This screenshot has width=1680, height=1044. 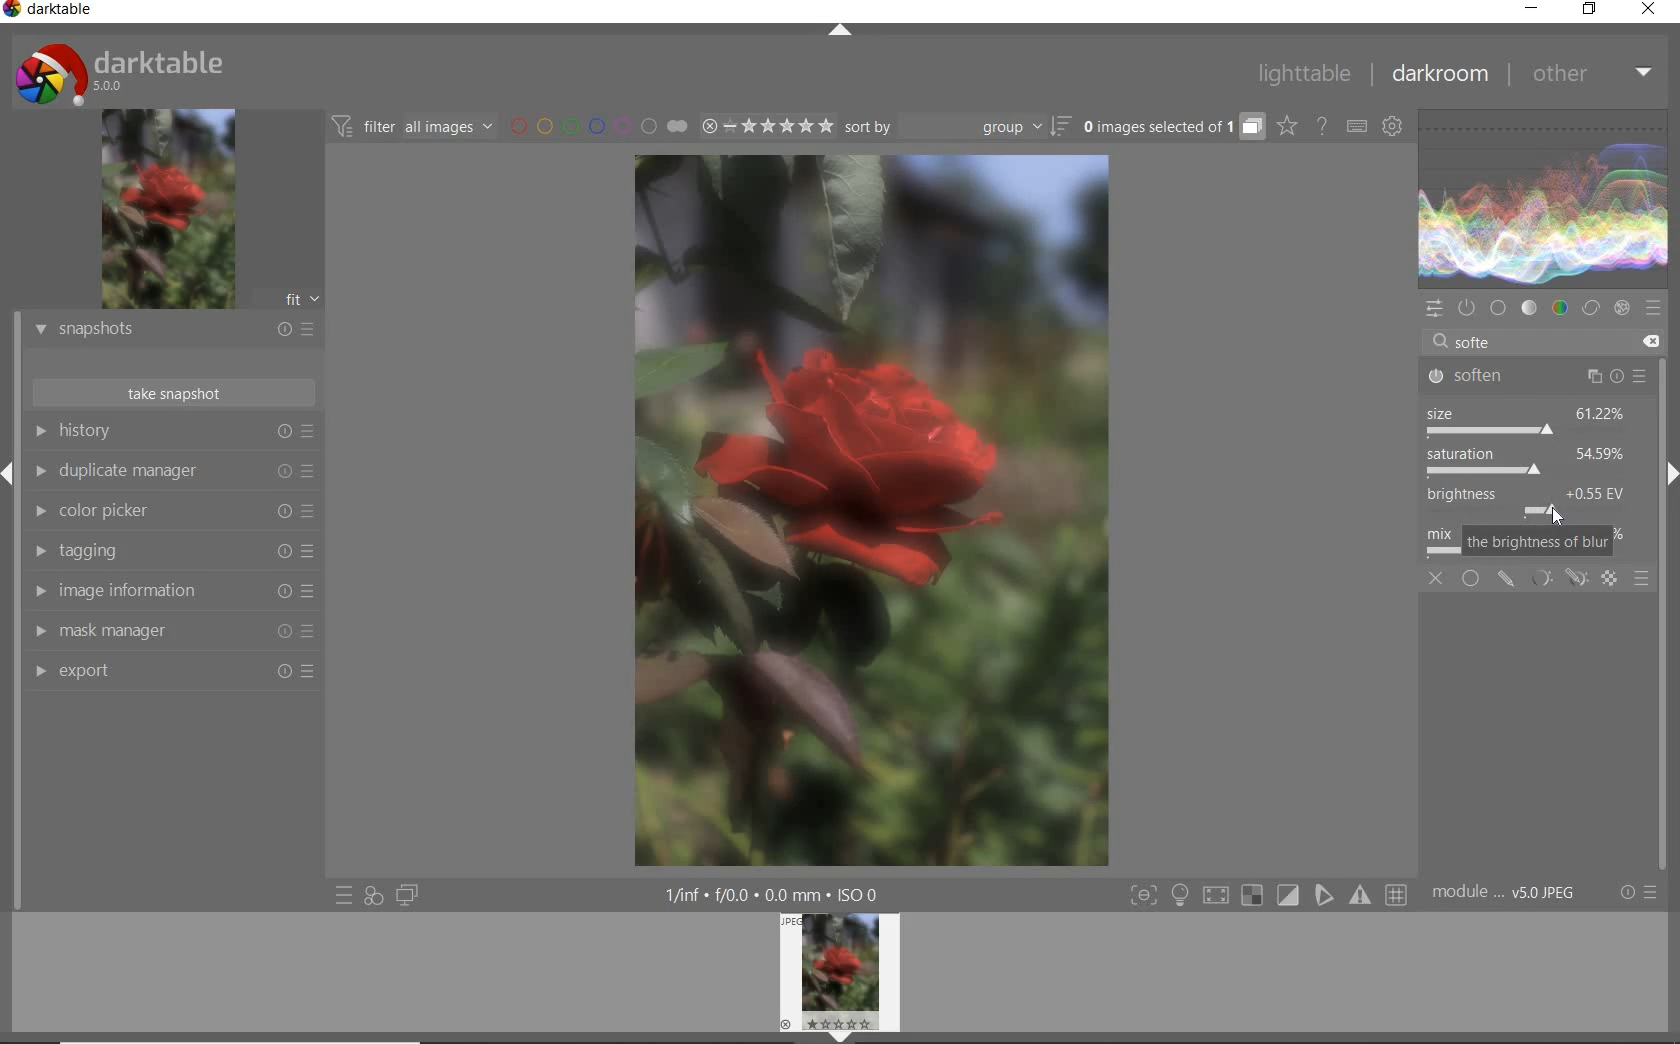 I want to click on size adjusted, so click(x=1528, y=421).